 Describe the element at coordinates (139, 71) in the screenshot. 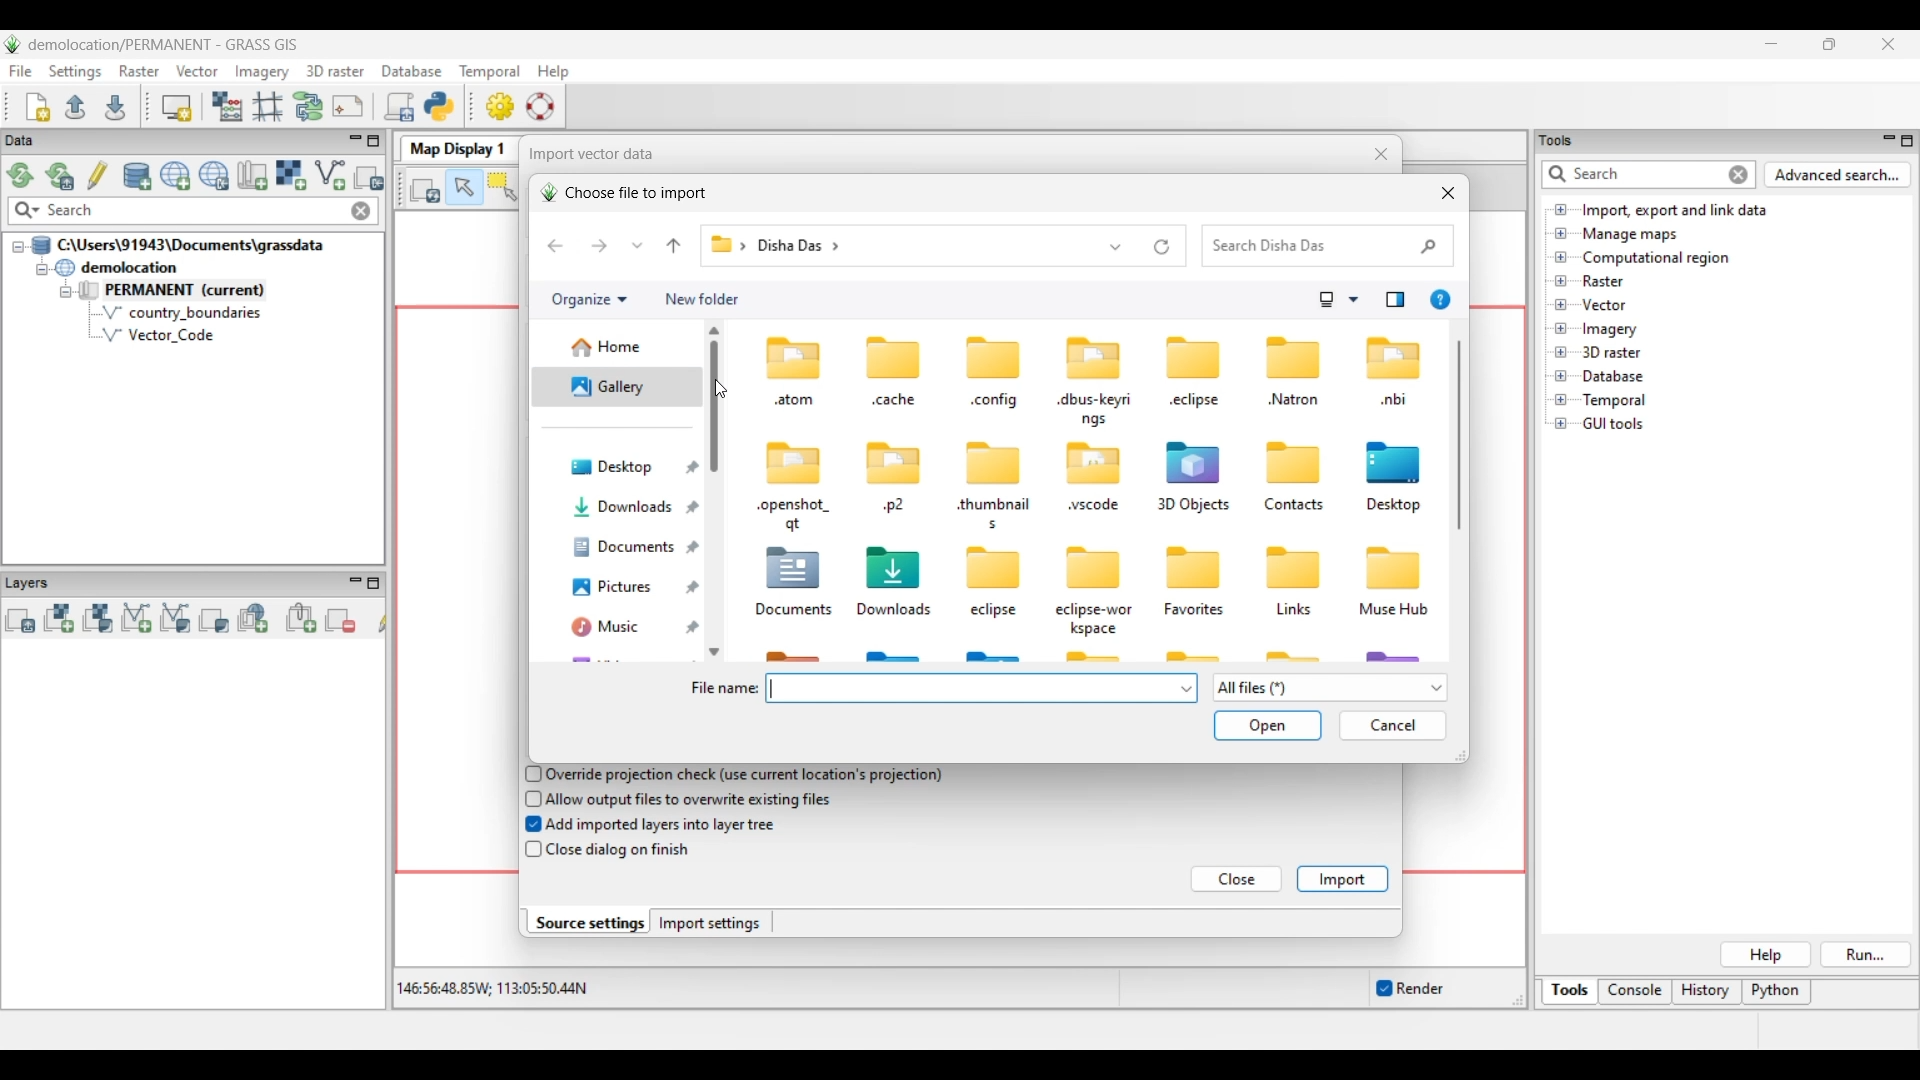

I see `Raster menu` at that location.